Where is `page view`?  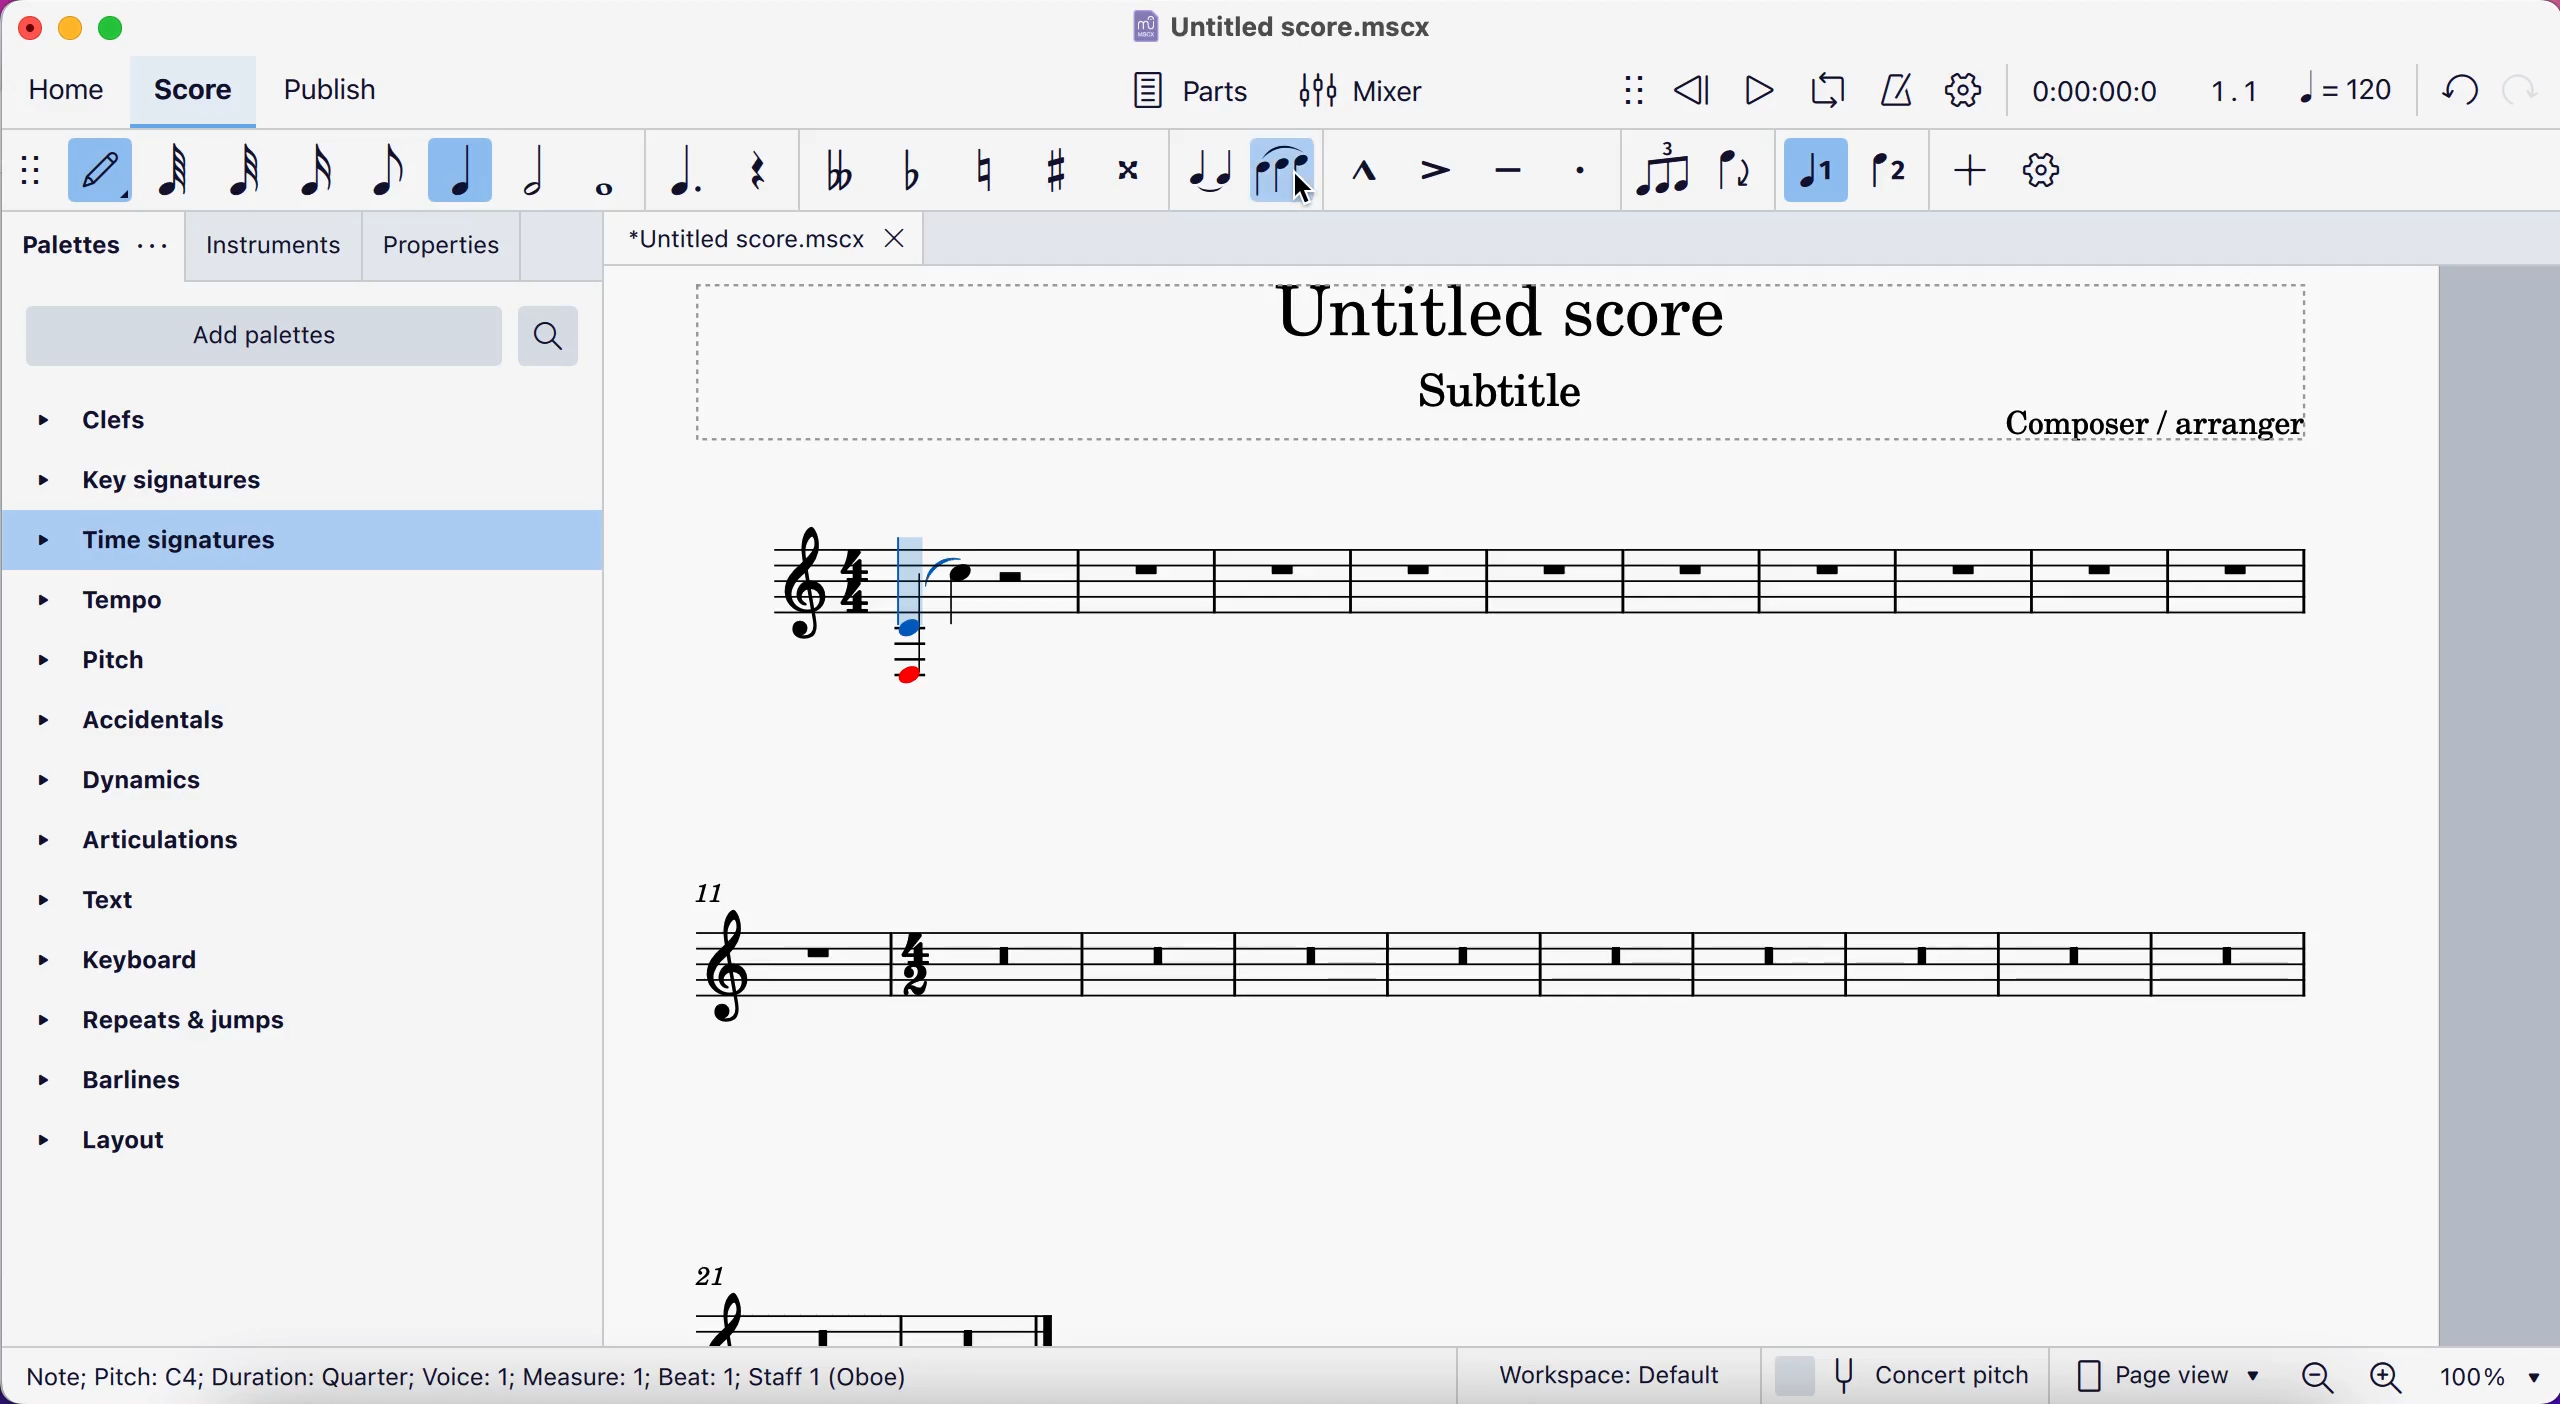
page view is located at coordinates (2165, 1375).